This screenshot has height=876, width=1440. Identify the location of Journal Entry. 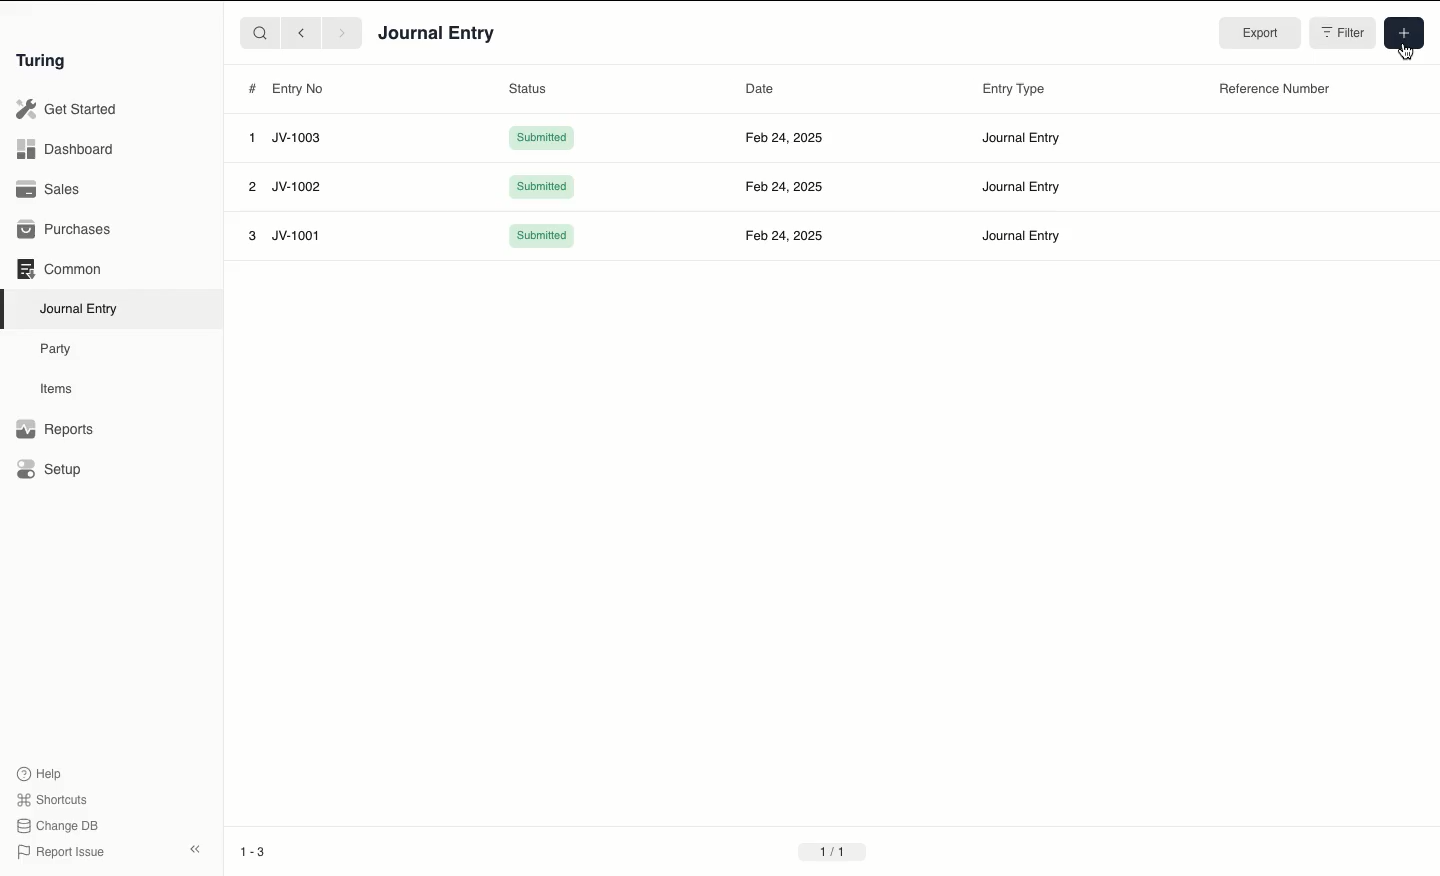
(1020, 137).